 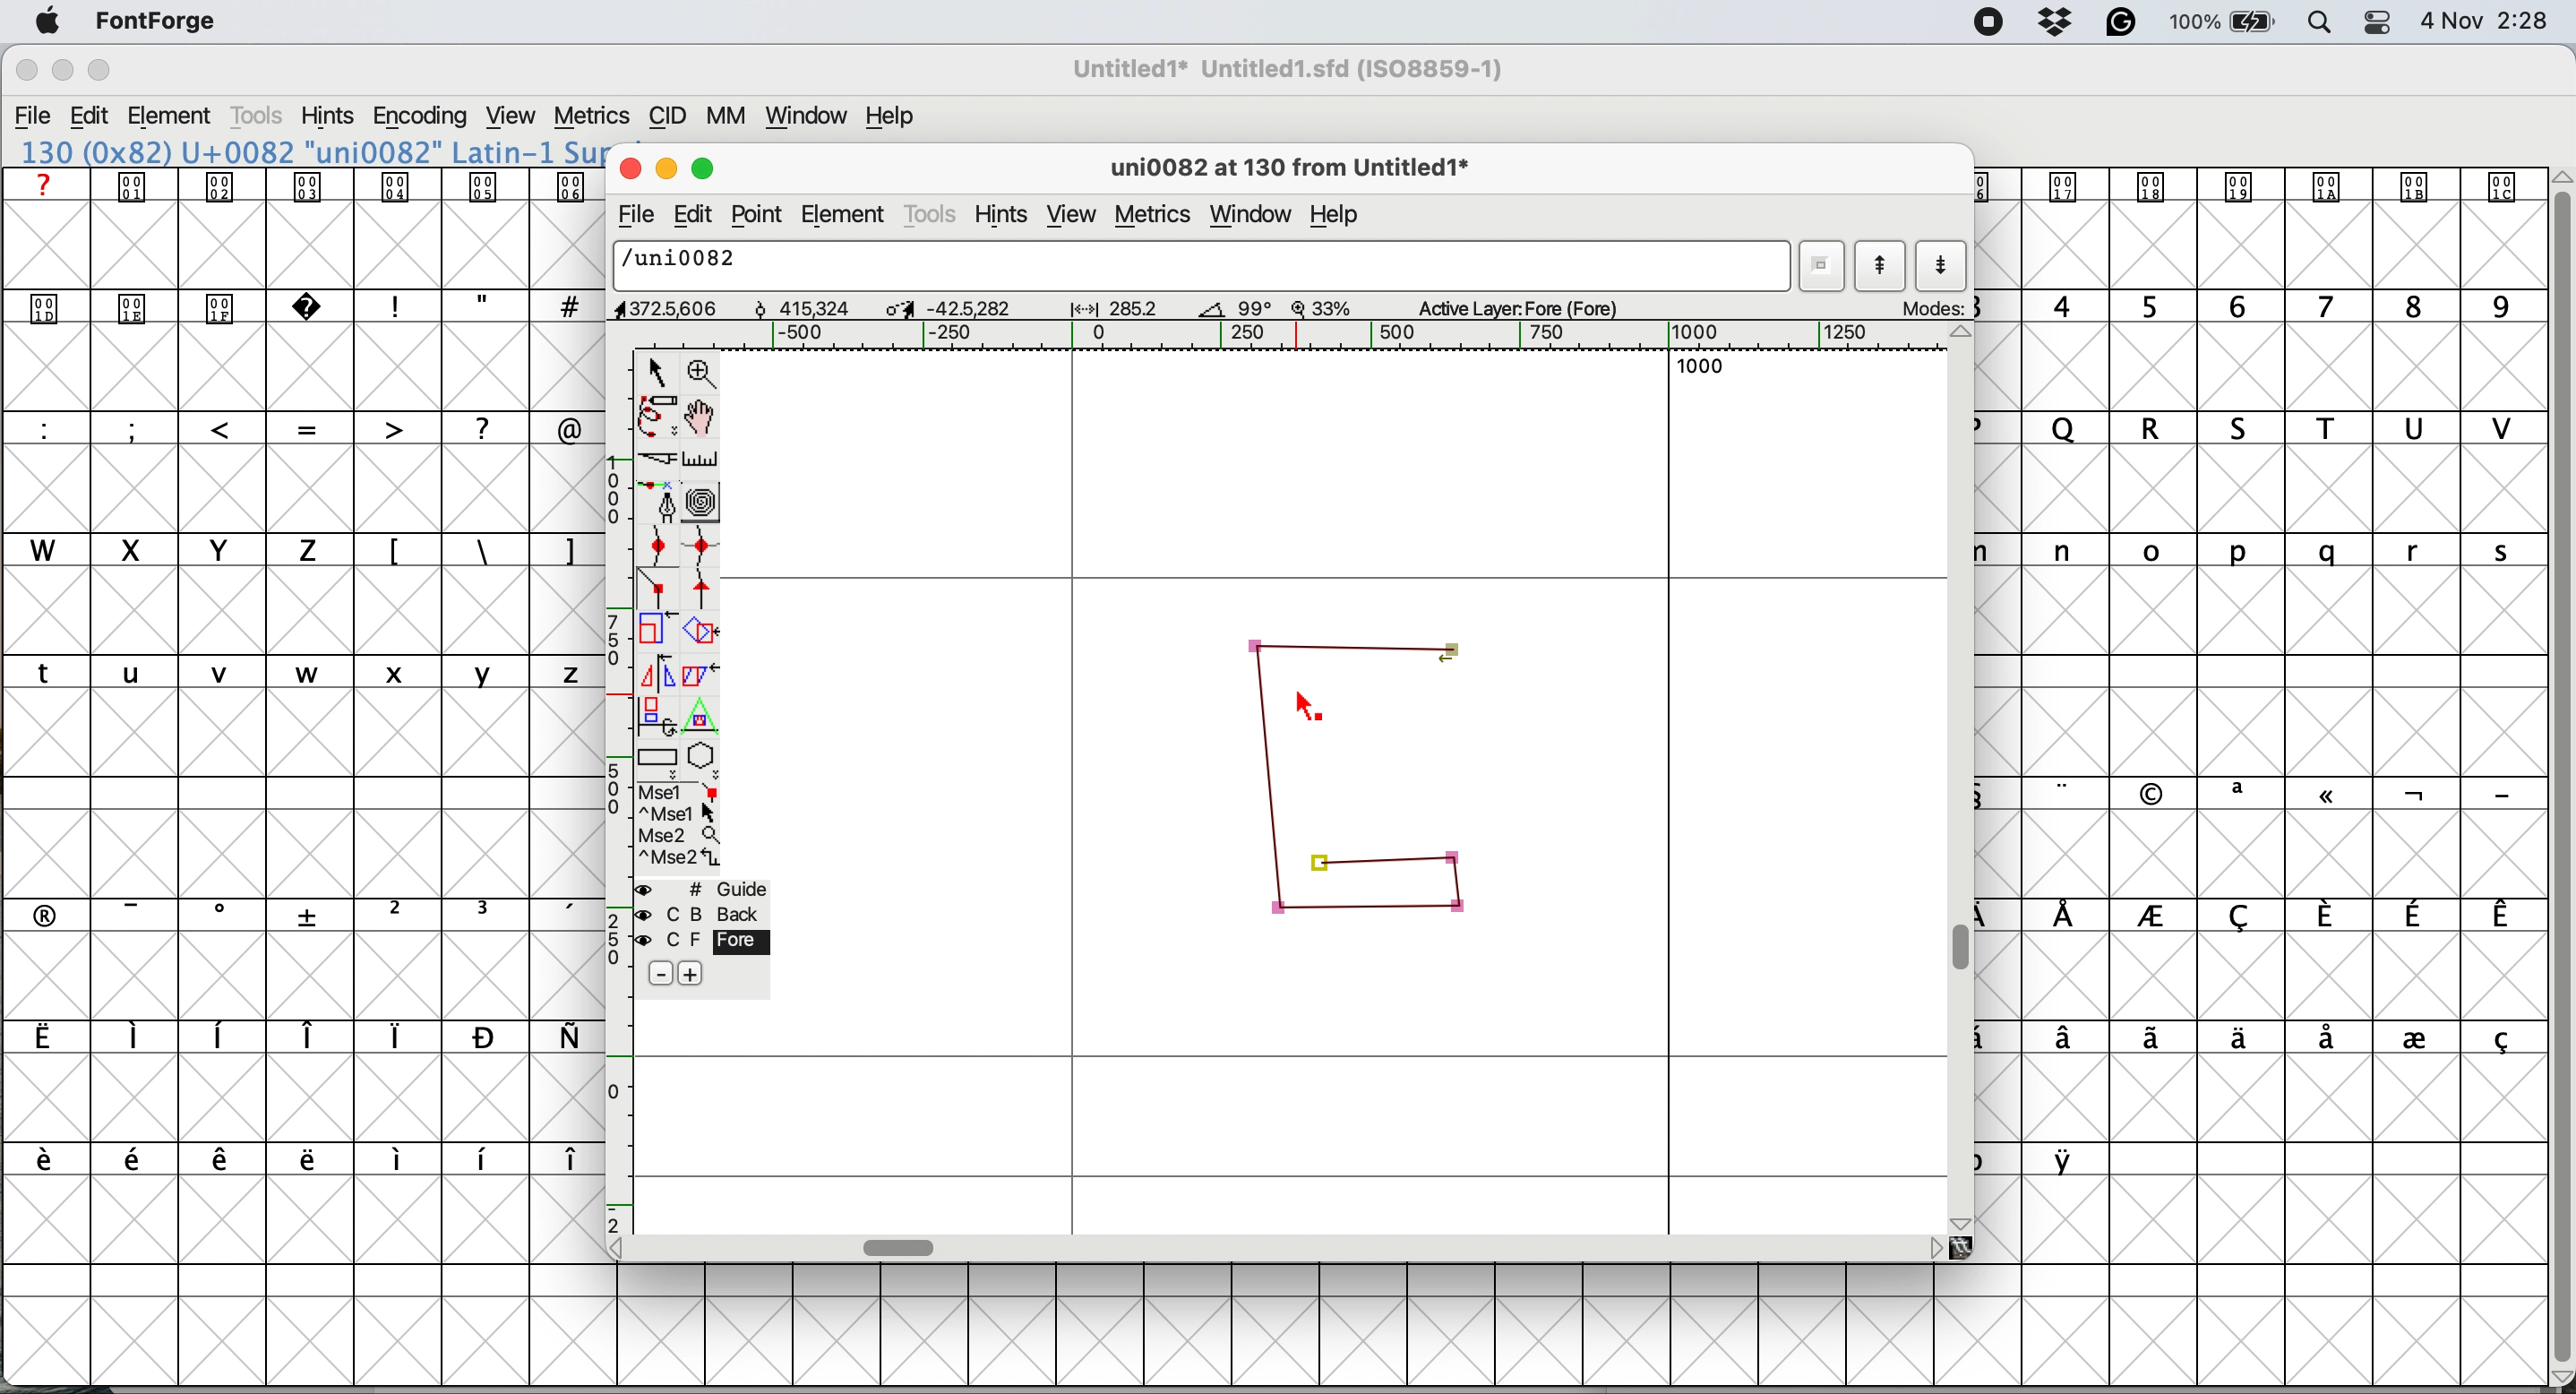 I want to click on vertical scroll bar, so click(x=1966, y=949).